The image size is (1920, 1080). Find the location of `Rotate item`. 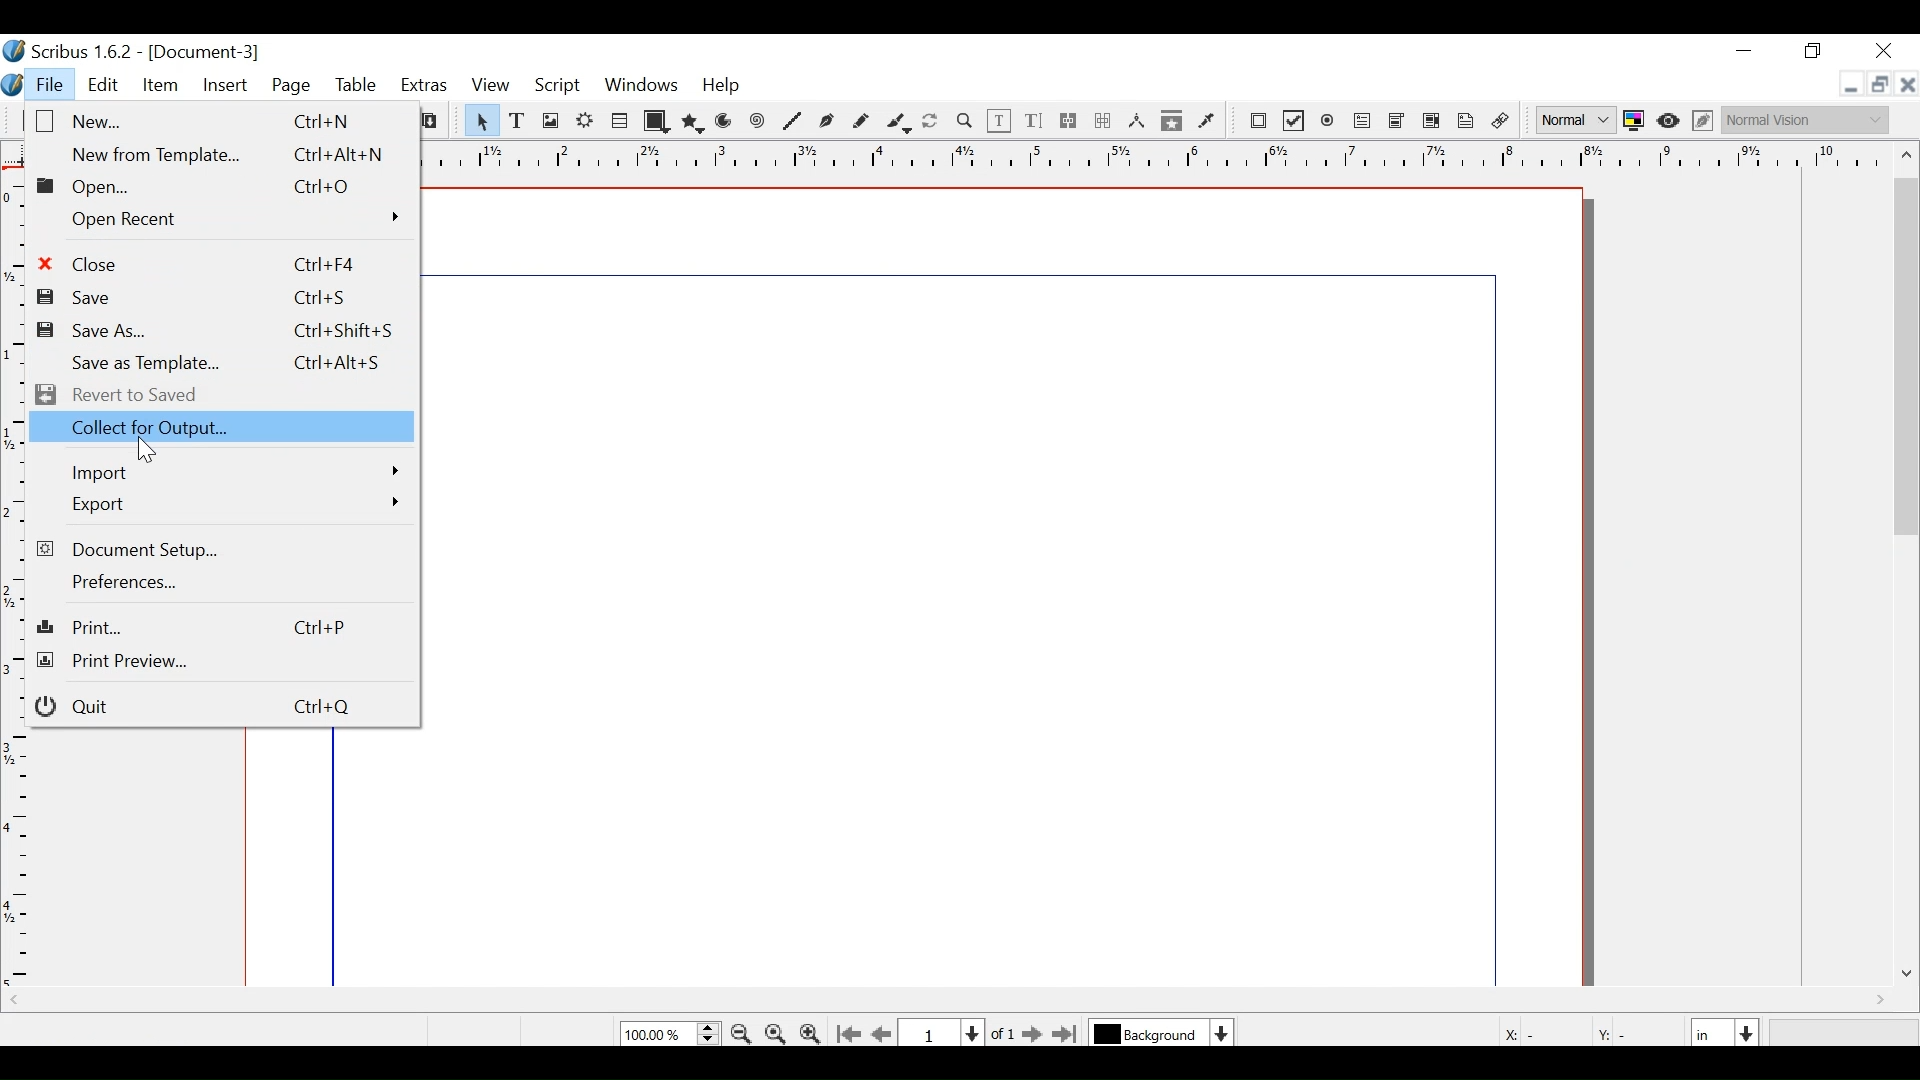

Rotate item is located at coordinates (933, 122).